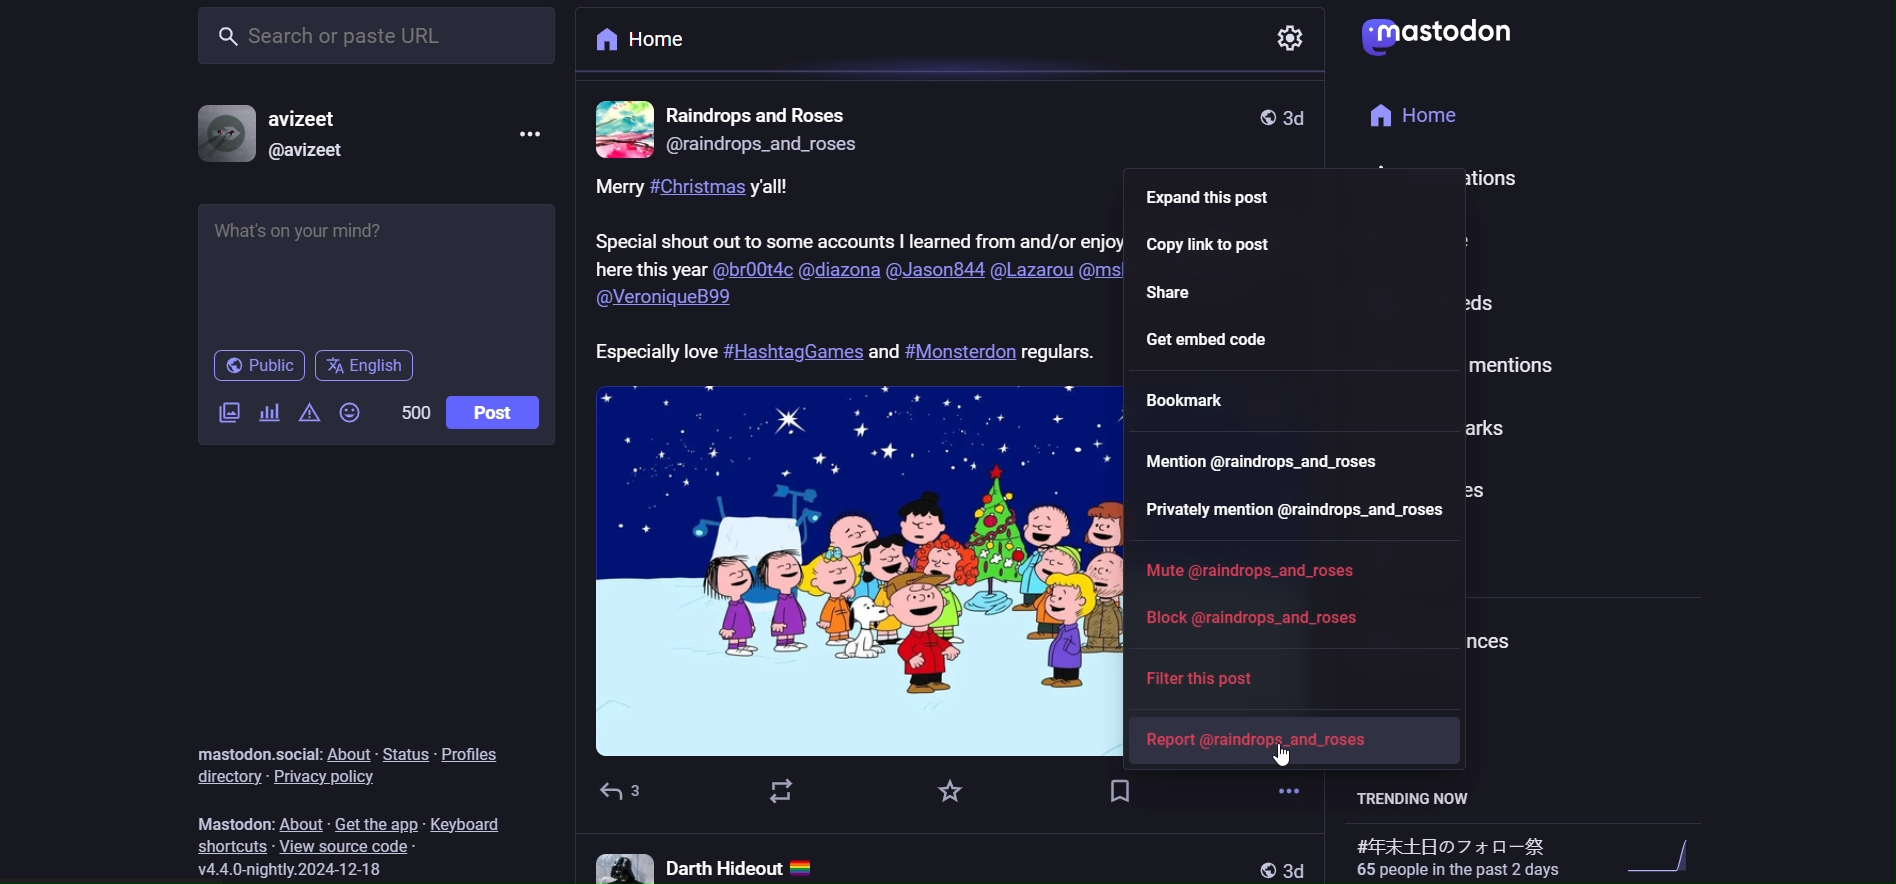  I want to click on shortcut, so click(229, 847).